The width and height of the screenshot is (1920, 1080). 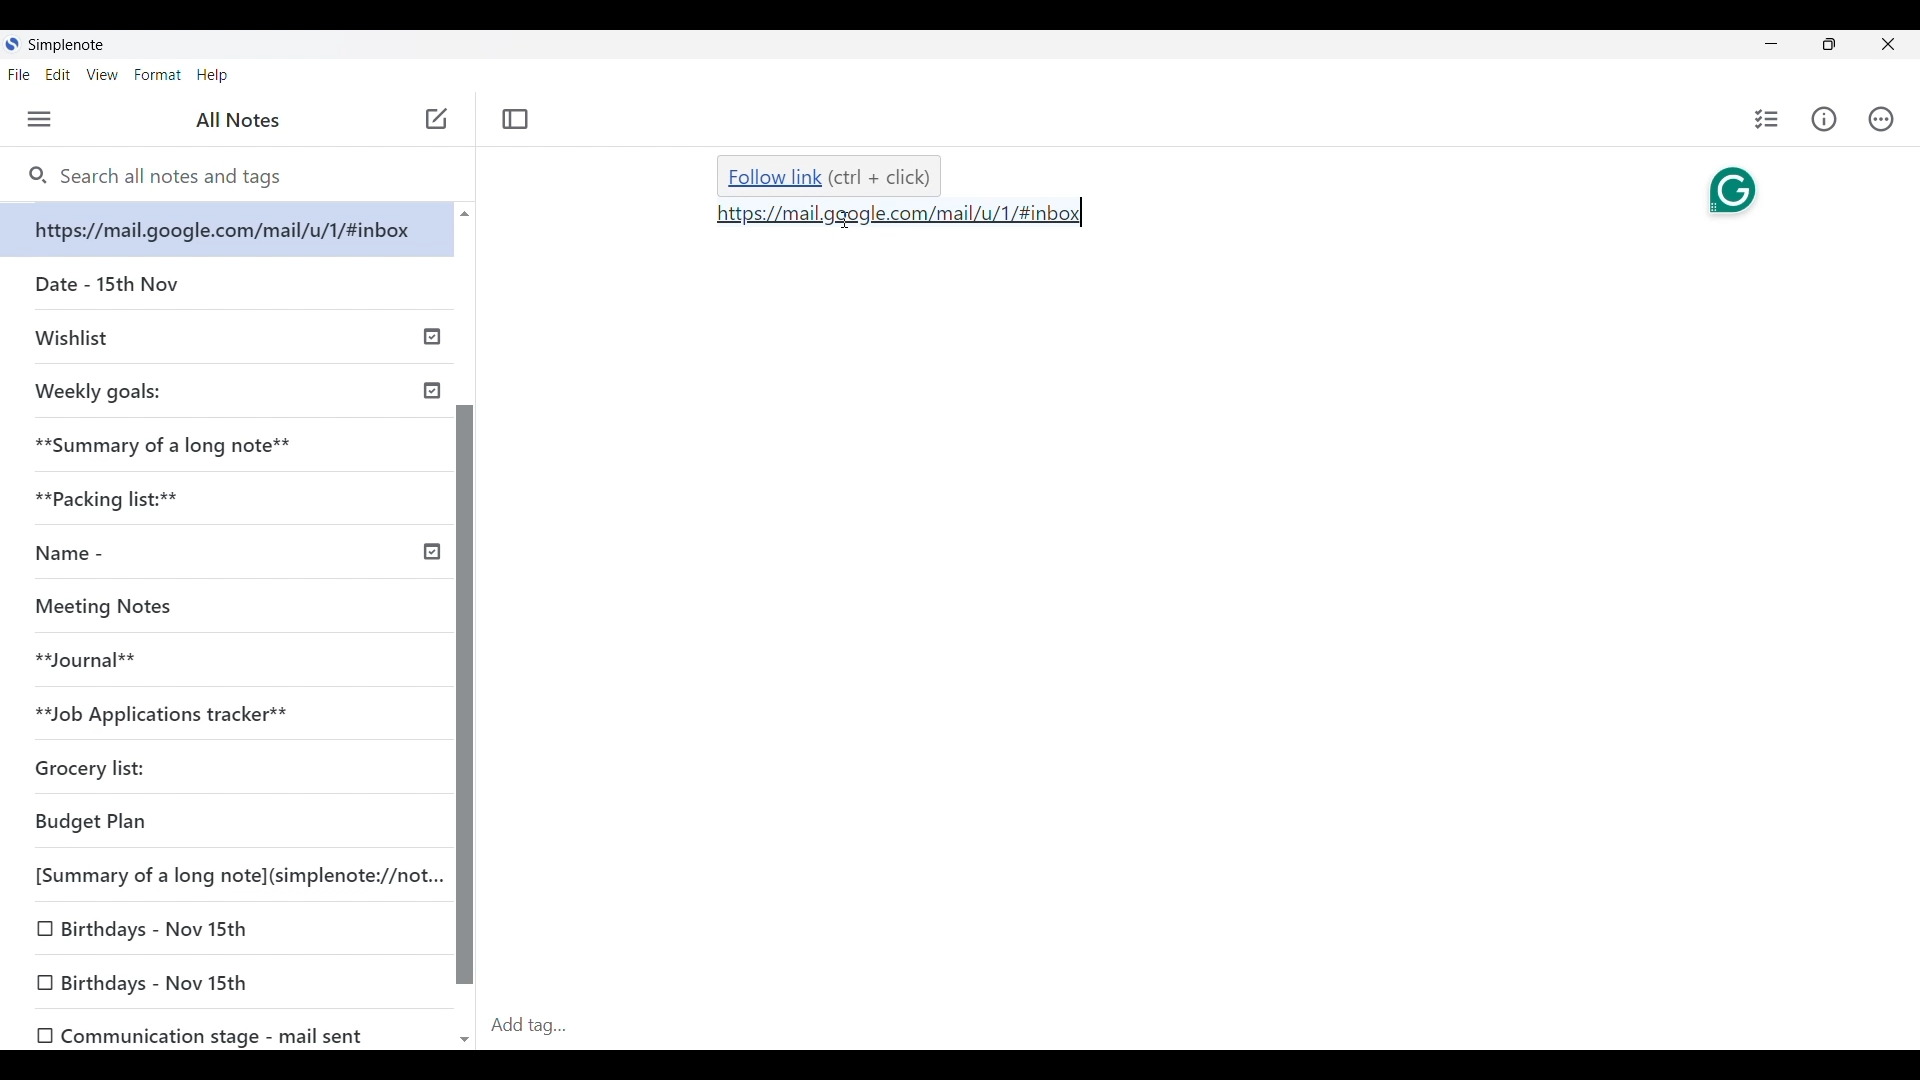 I want to click on *%
Packi
acking list:**, so click(x=119, y=496).